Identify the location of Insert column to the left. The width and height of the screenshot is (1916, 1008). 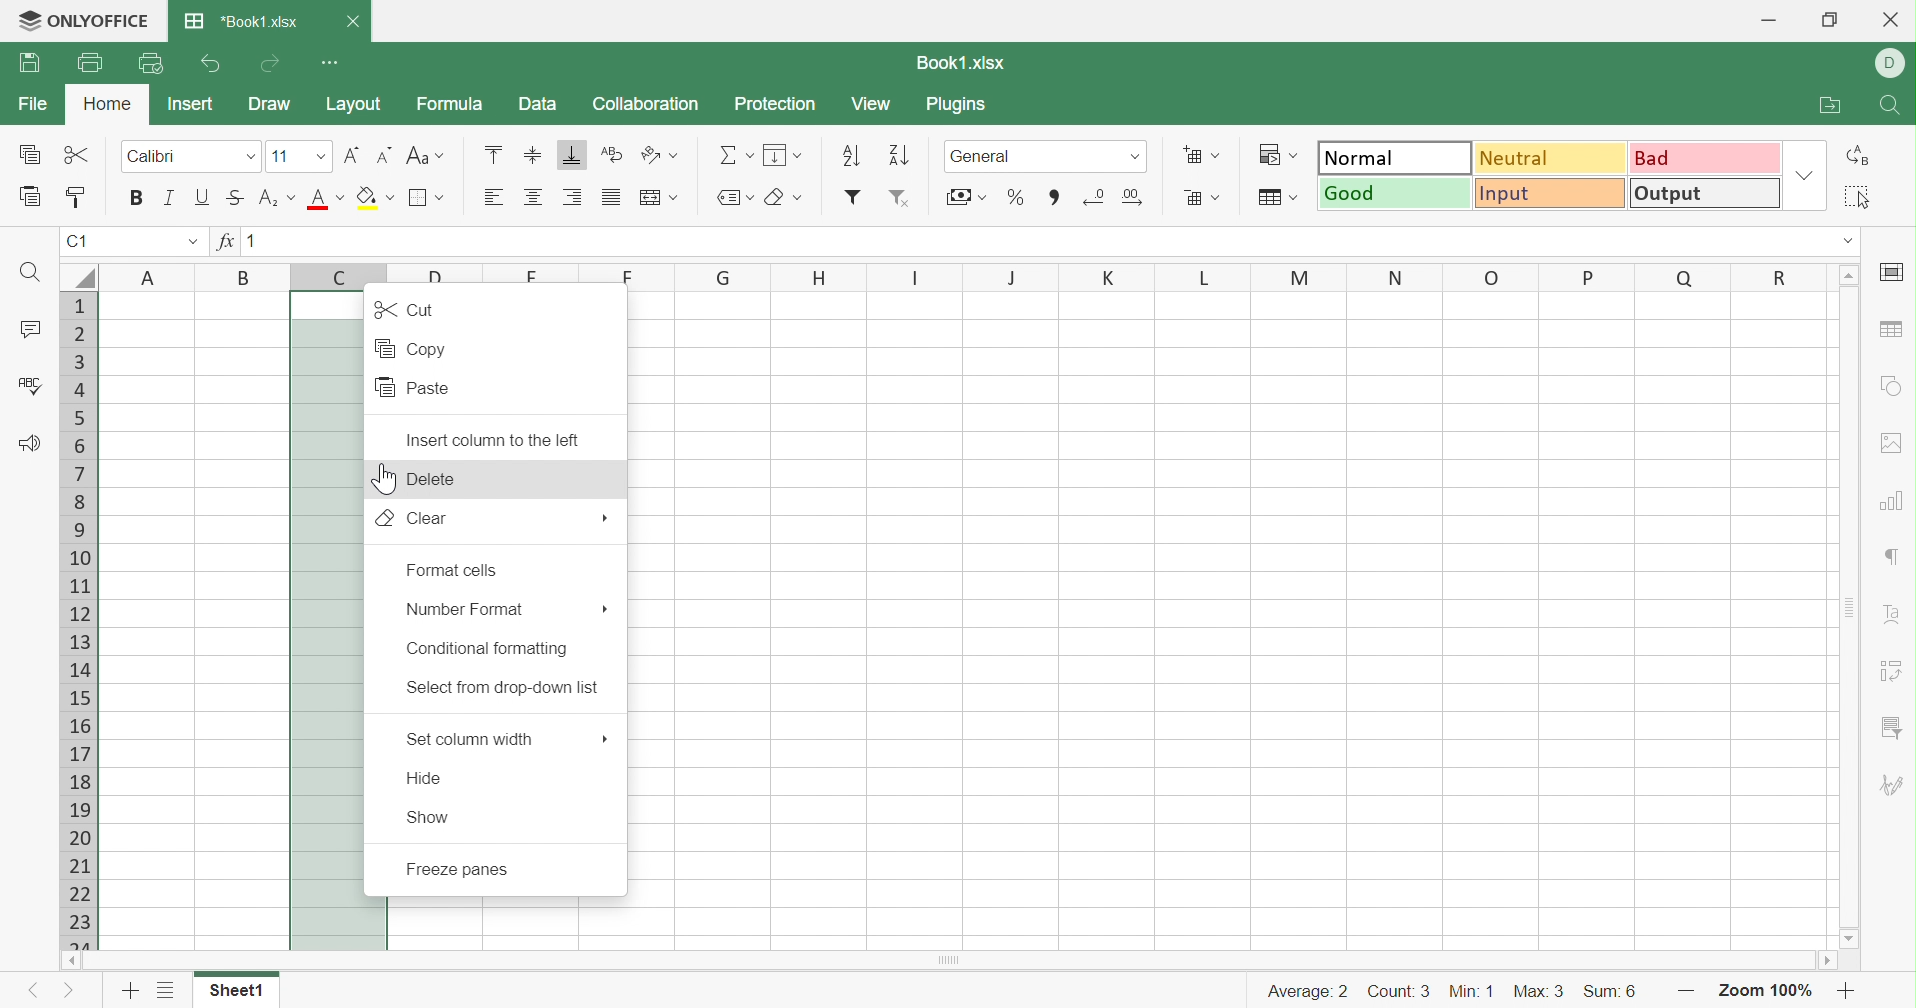
(491, 441).